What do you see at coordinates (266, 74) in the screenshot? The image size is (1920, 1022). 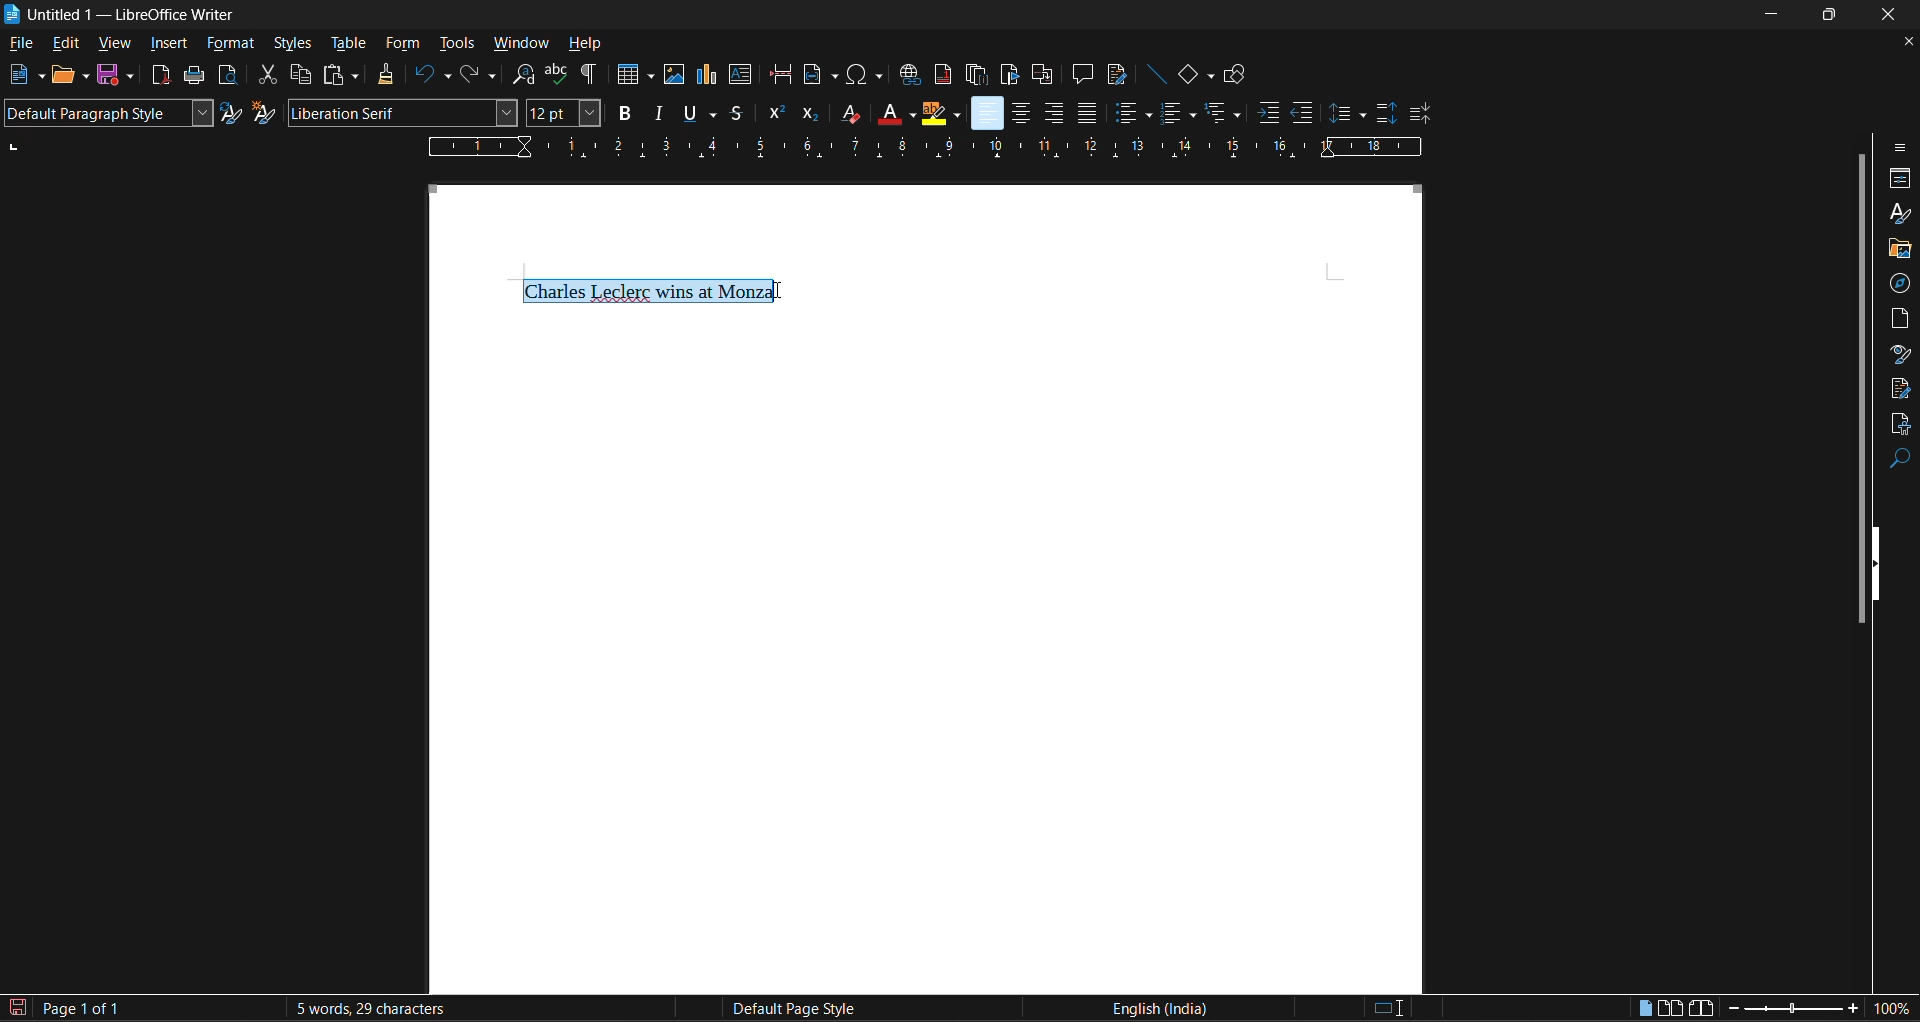 I see `cut` at bounding box center [266, 74].